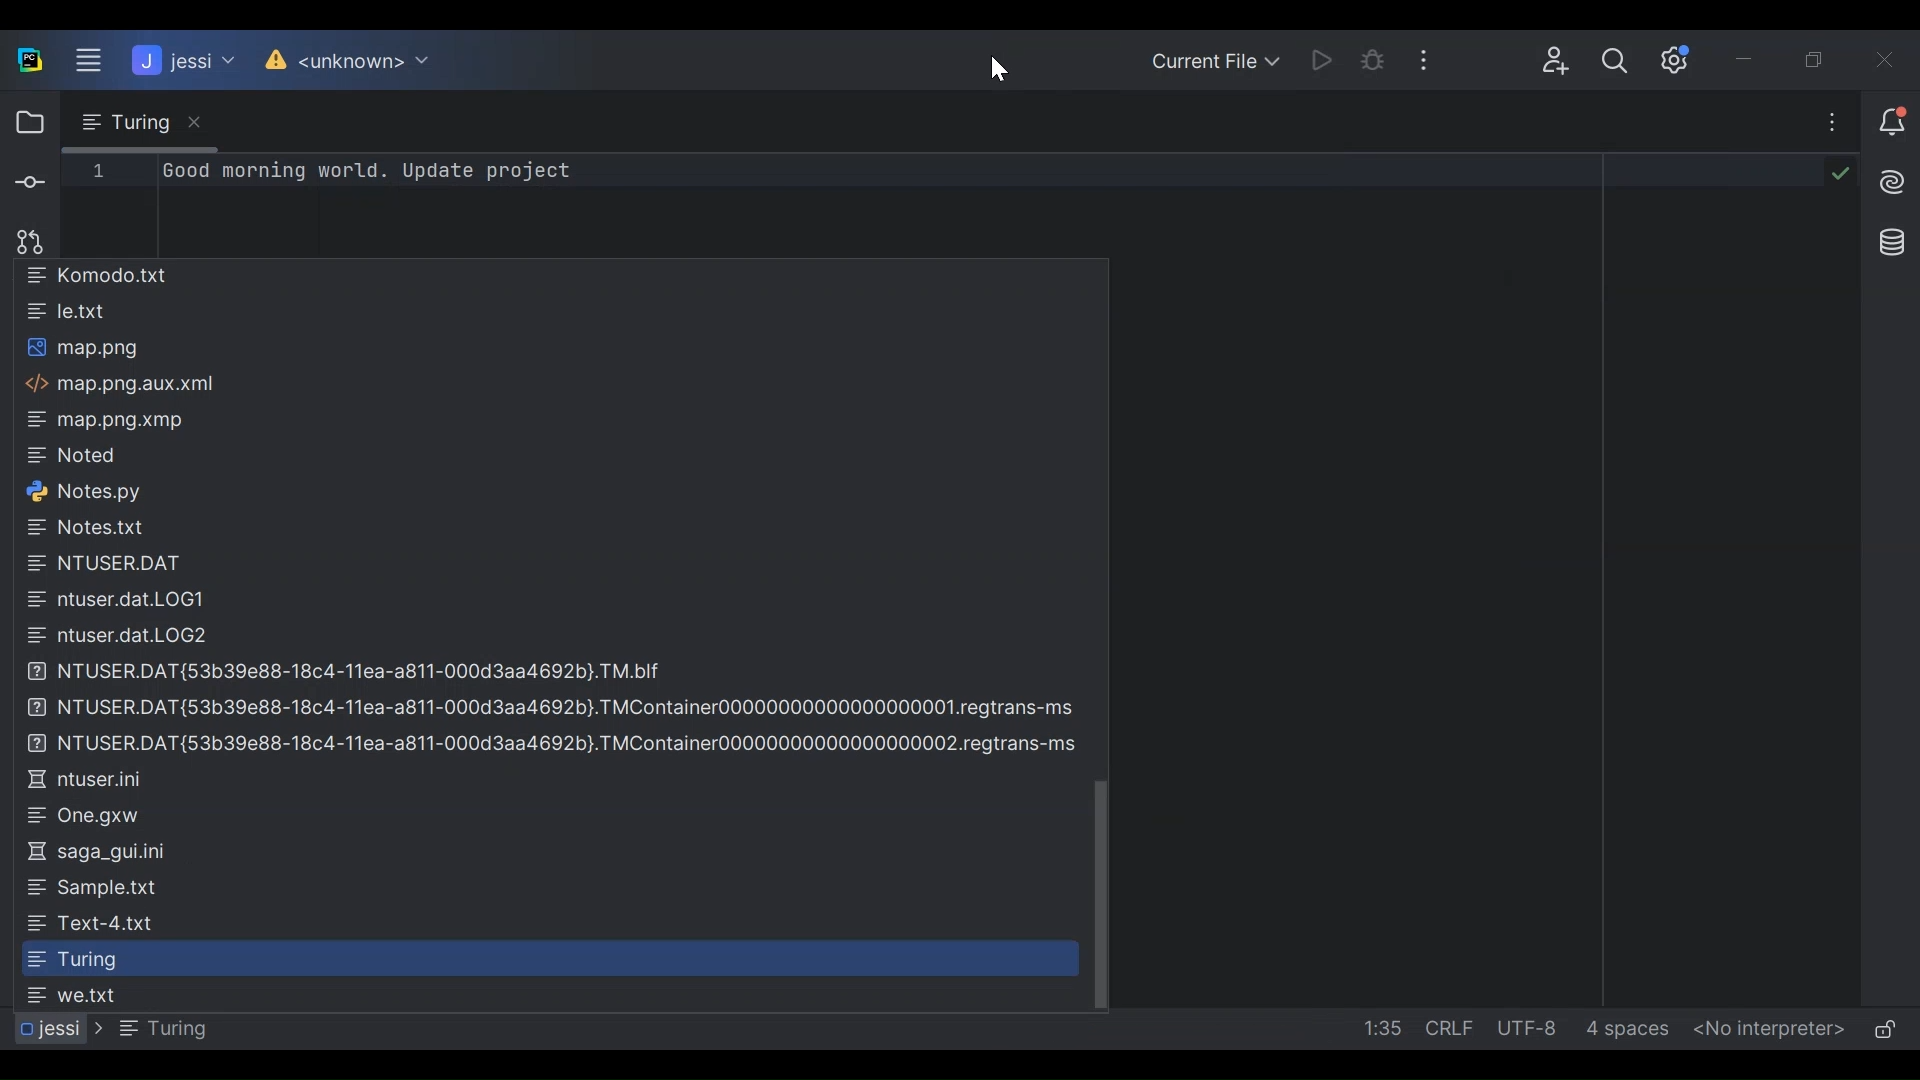 The width and height of the screenshot is (1920, 1080). Describe the element at coordinates (1752, 59) in the screenshot. I see `Minimize` at that location.